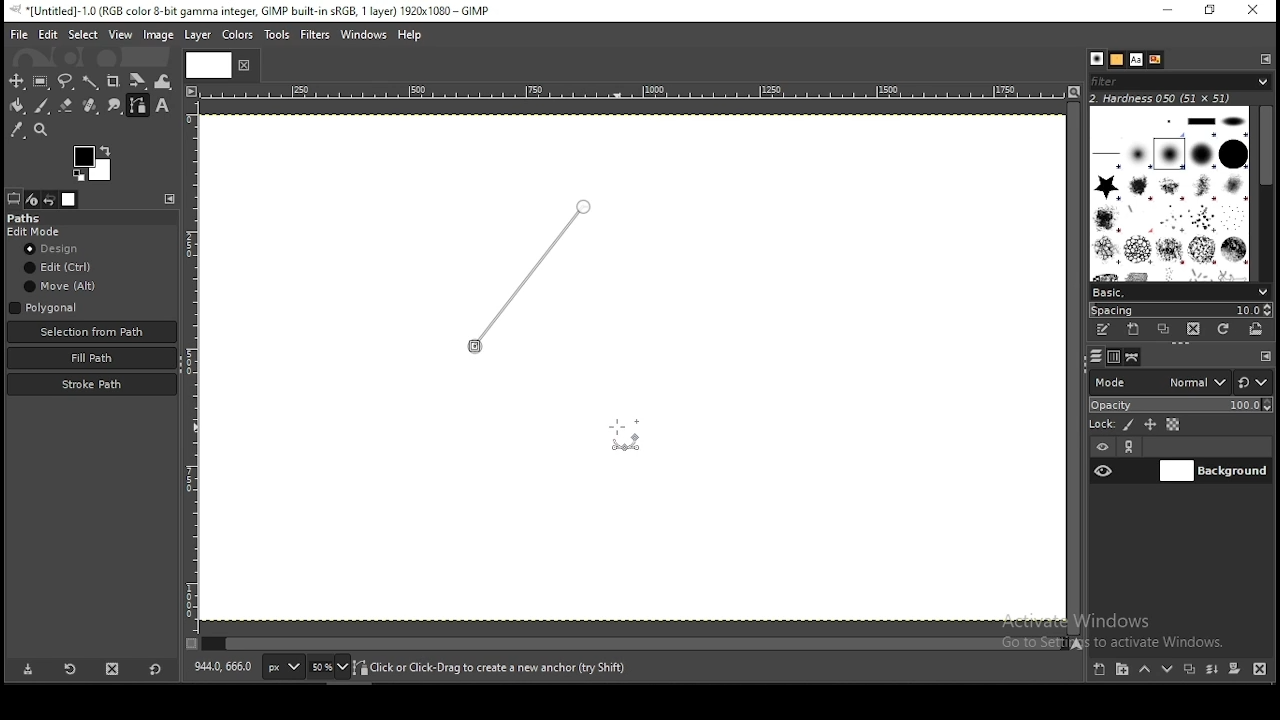  Describe the element at coordinates (1117, 60) in the screenshot. I see `patterns` at that location.